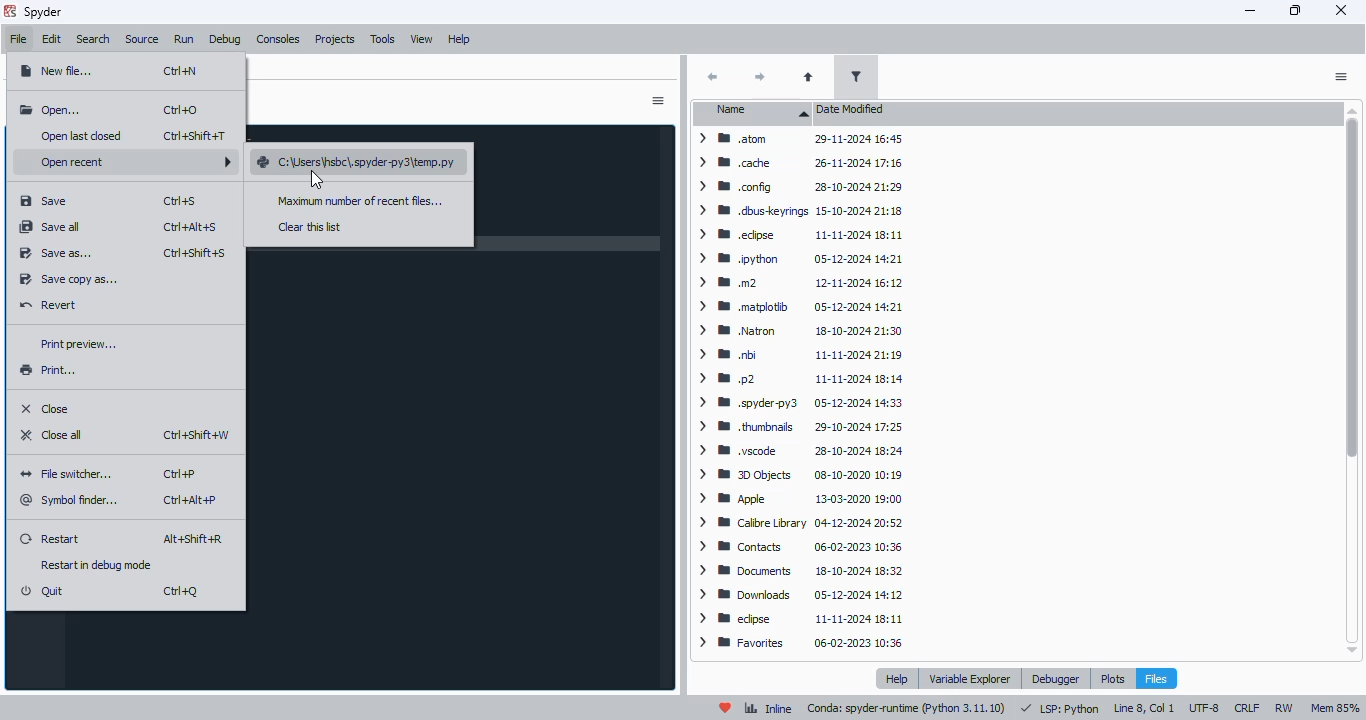  What do you see at coordinates (17, 39) in the screenshot?
I see `file` at bounding box center [17, 39].